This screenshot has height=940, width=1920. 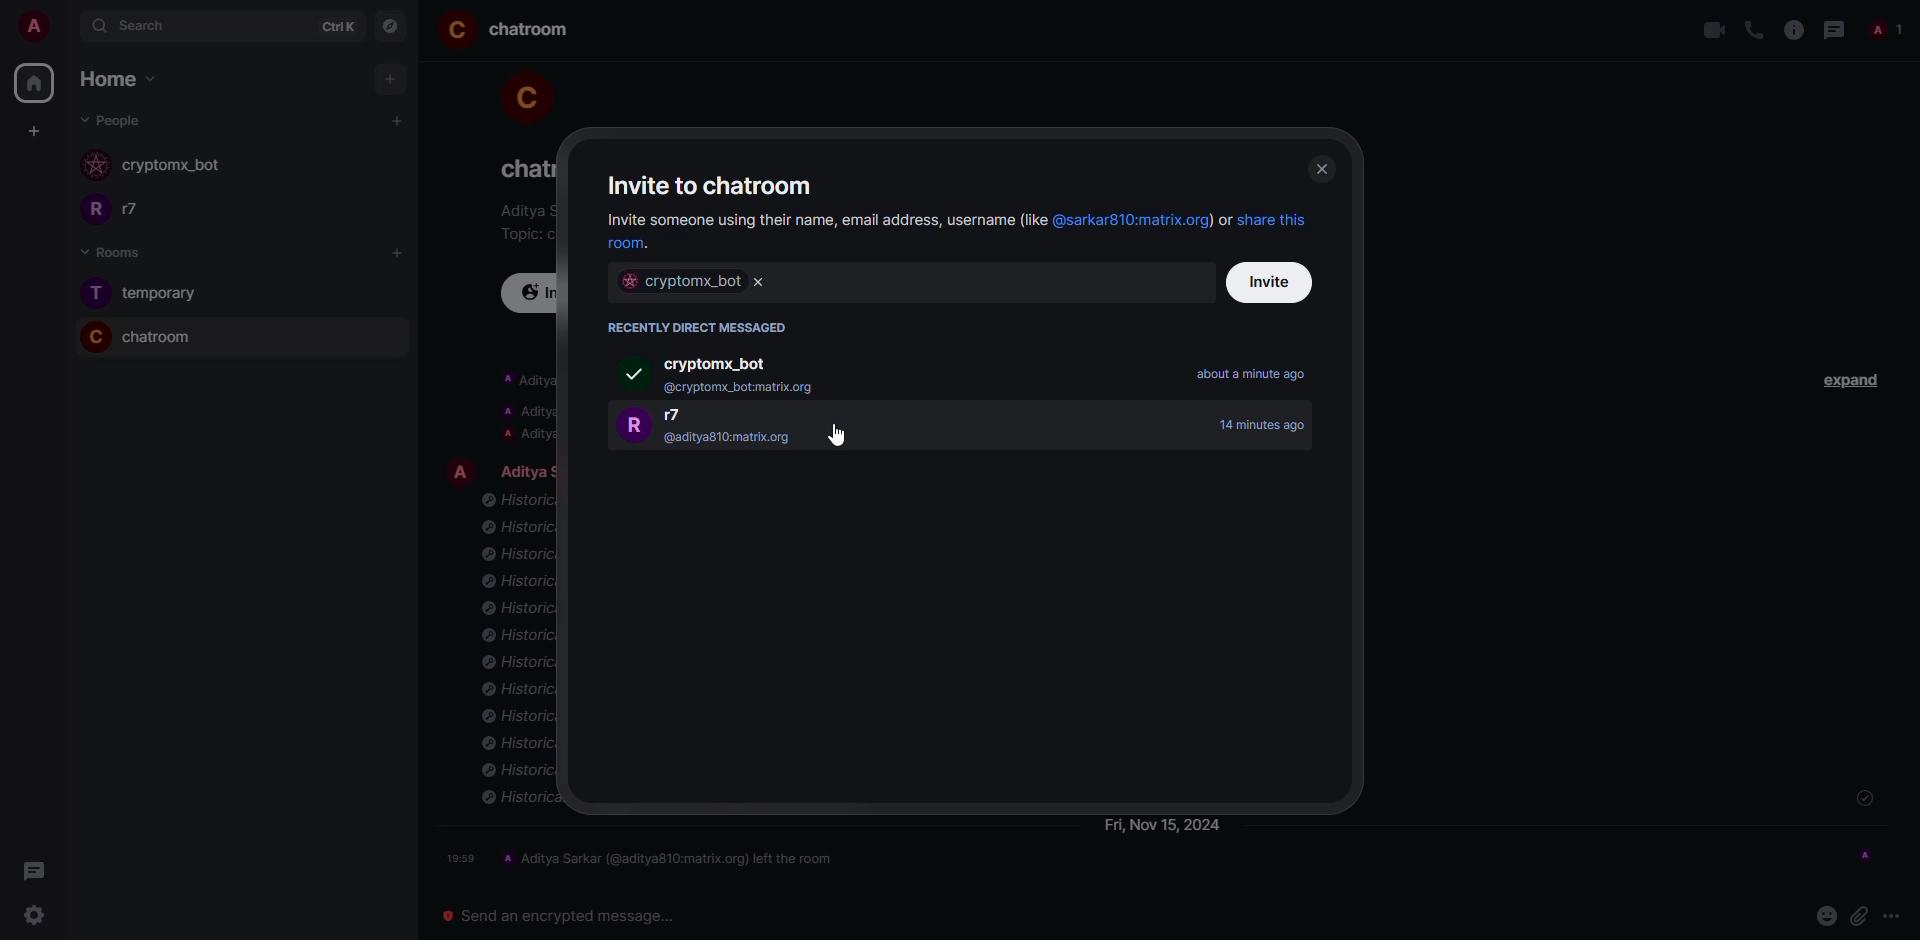 What do you see at coordinates (1882, 32) in the screenshot?
I see `people` at bounding box center [1882, 32].